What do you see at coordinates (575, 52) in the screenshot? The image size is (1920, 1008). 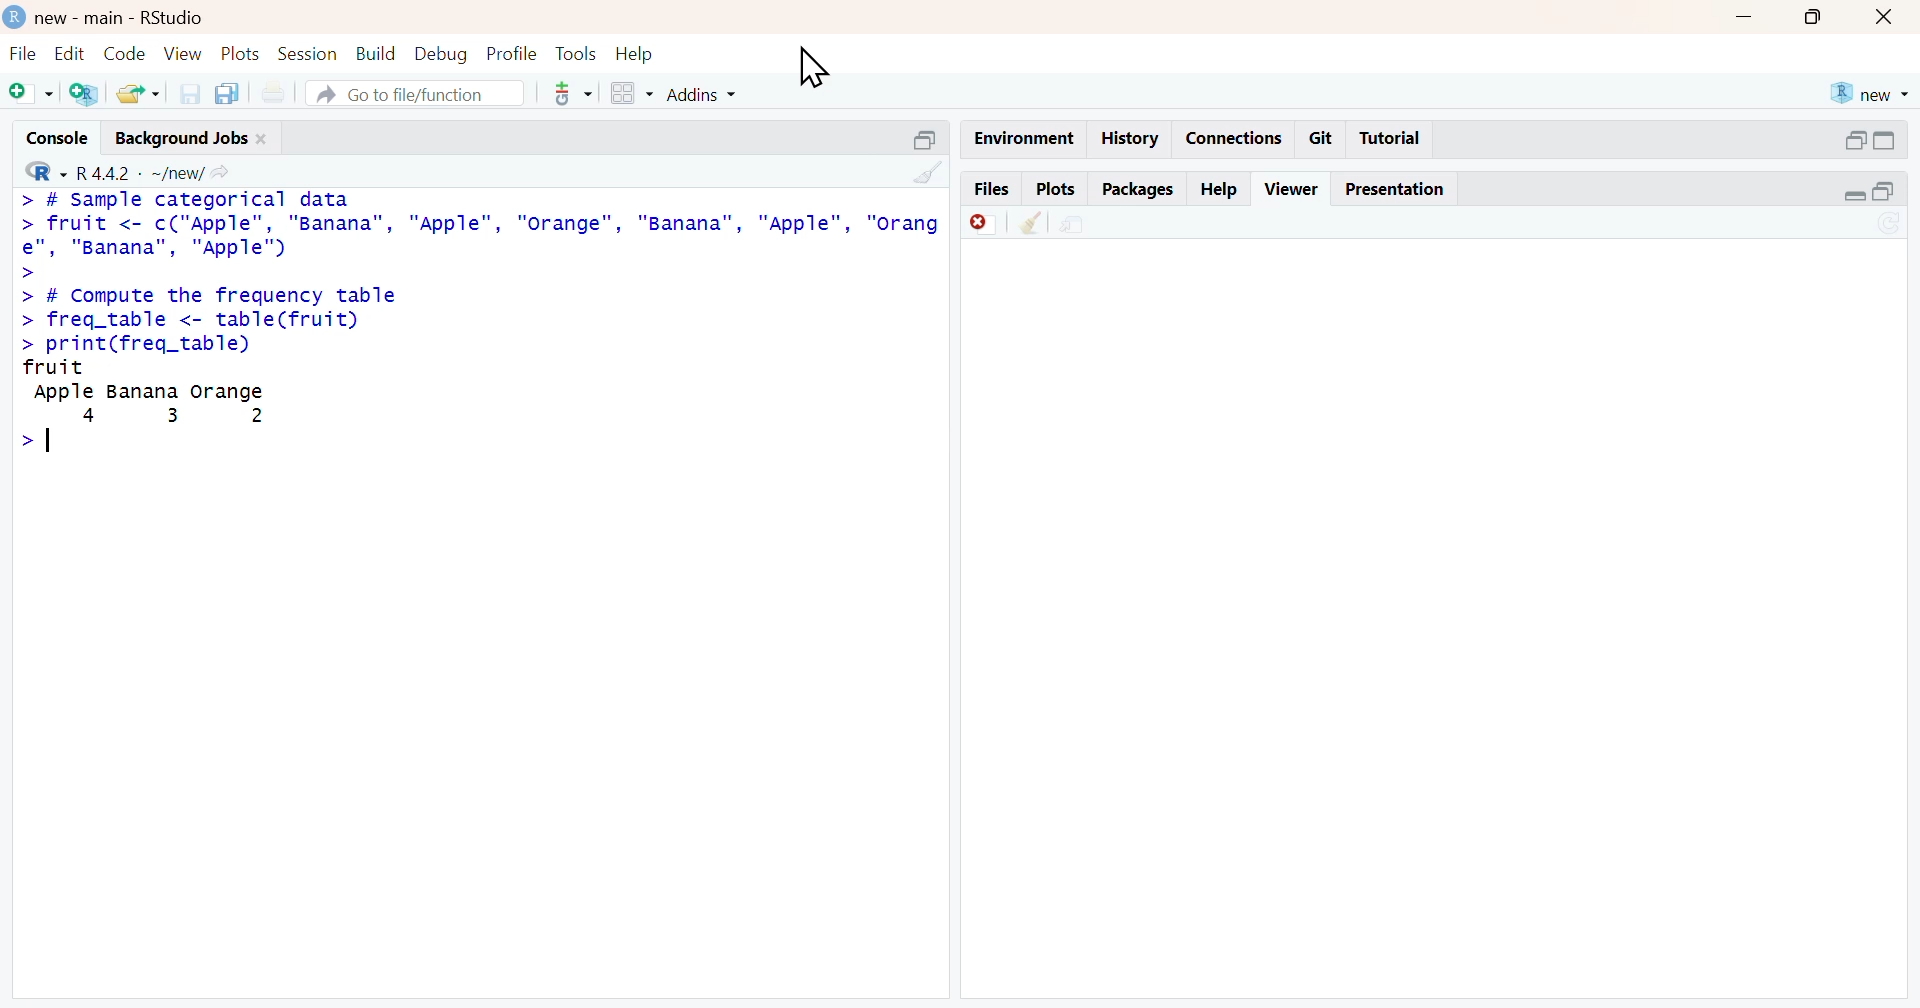 I see `tools` at bounding box center [575, 52].